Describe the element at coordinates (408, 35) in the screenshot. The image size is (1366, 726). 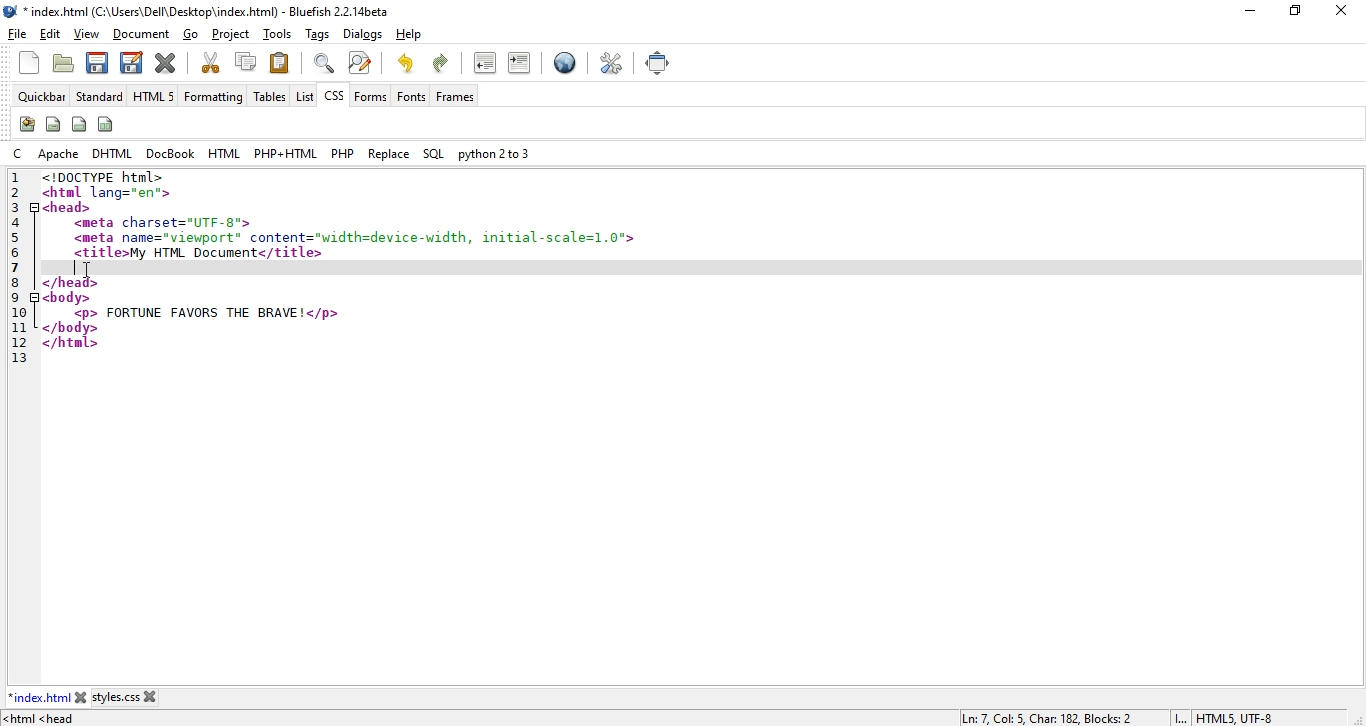
I see `help` at that location.